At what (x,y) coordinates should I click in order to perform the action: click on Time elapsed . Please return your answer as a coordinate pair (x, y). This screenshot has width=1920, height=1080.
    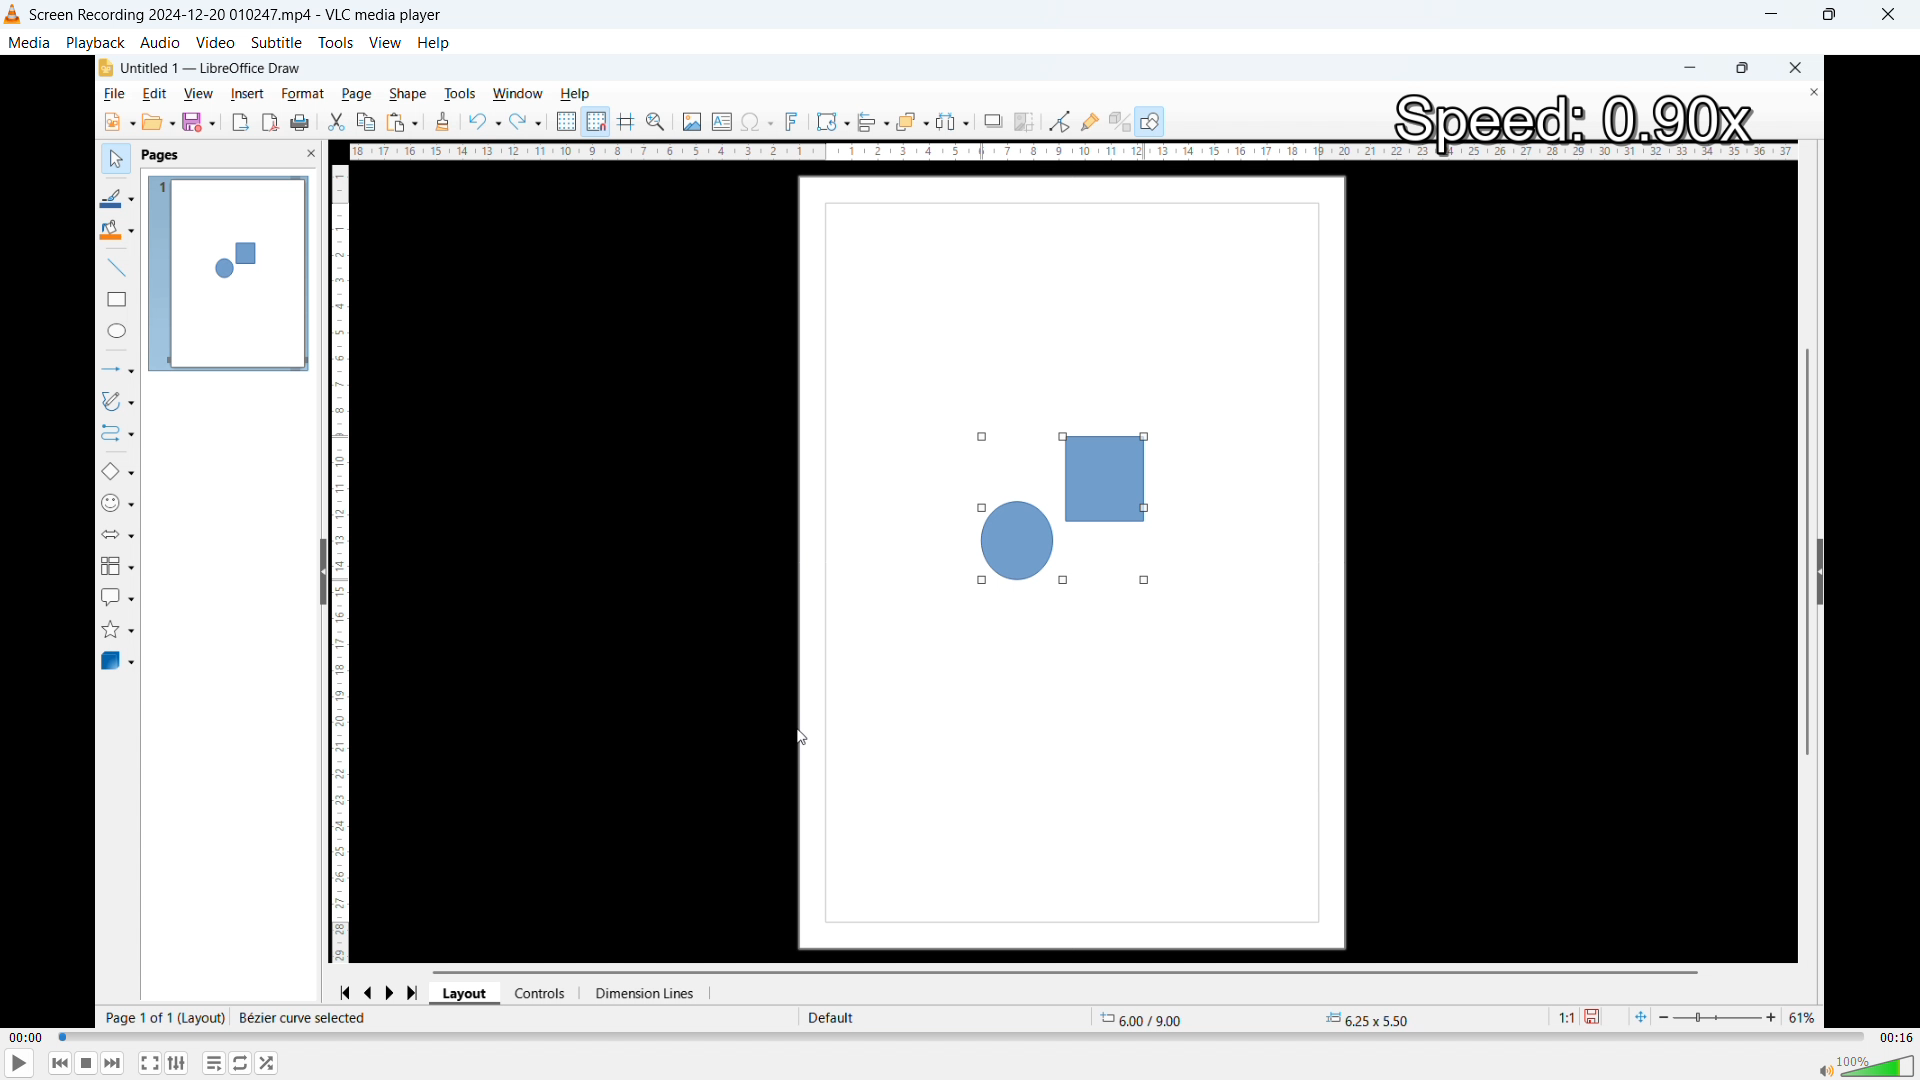
    Looking at the image, I should click on (26, 1037).